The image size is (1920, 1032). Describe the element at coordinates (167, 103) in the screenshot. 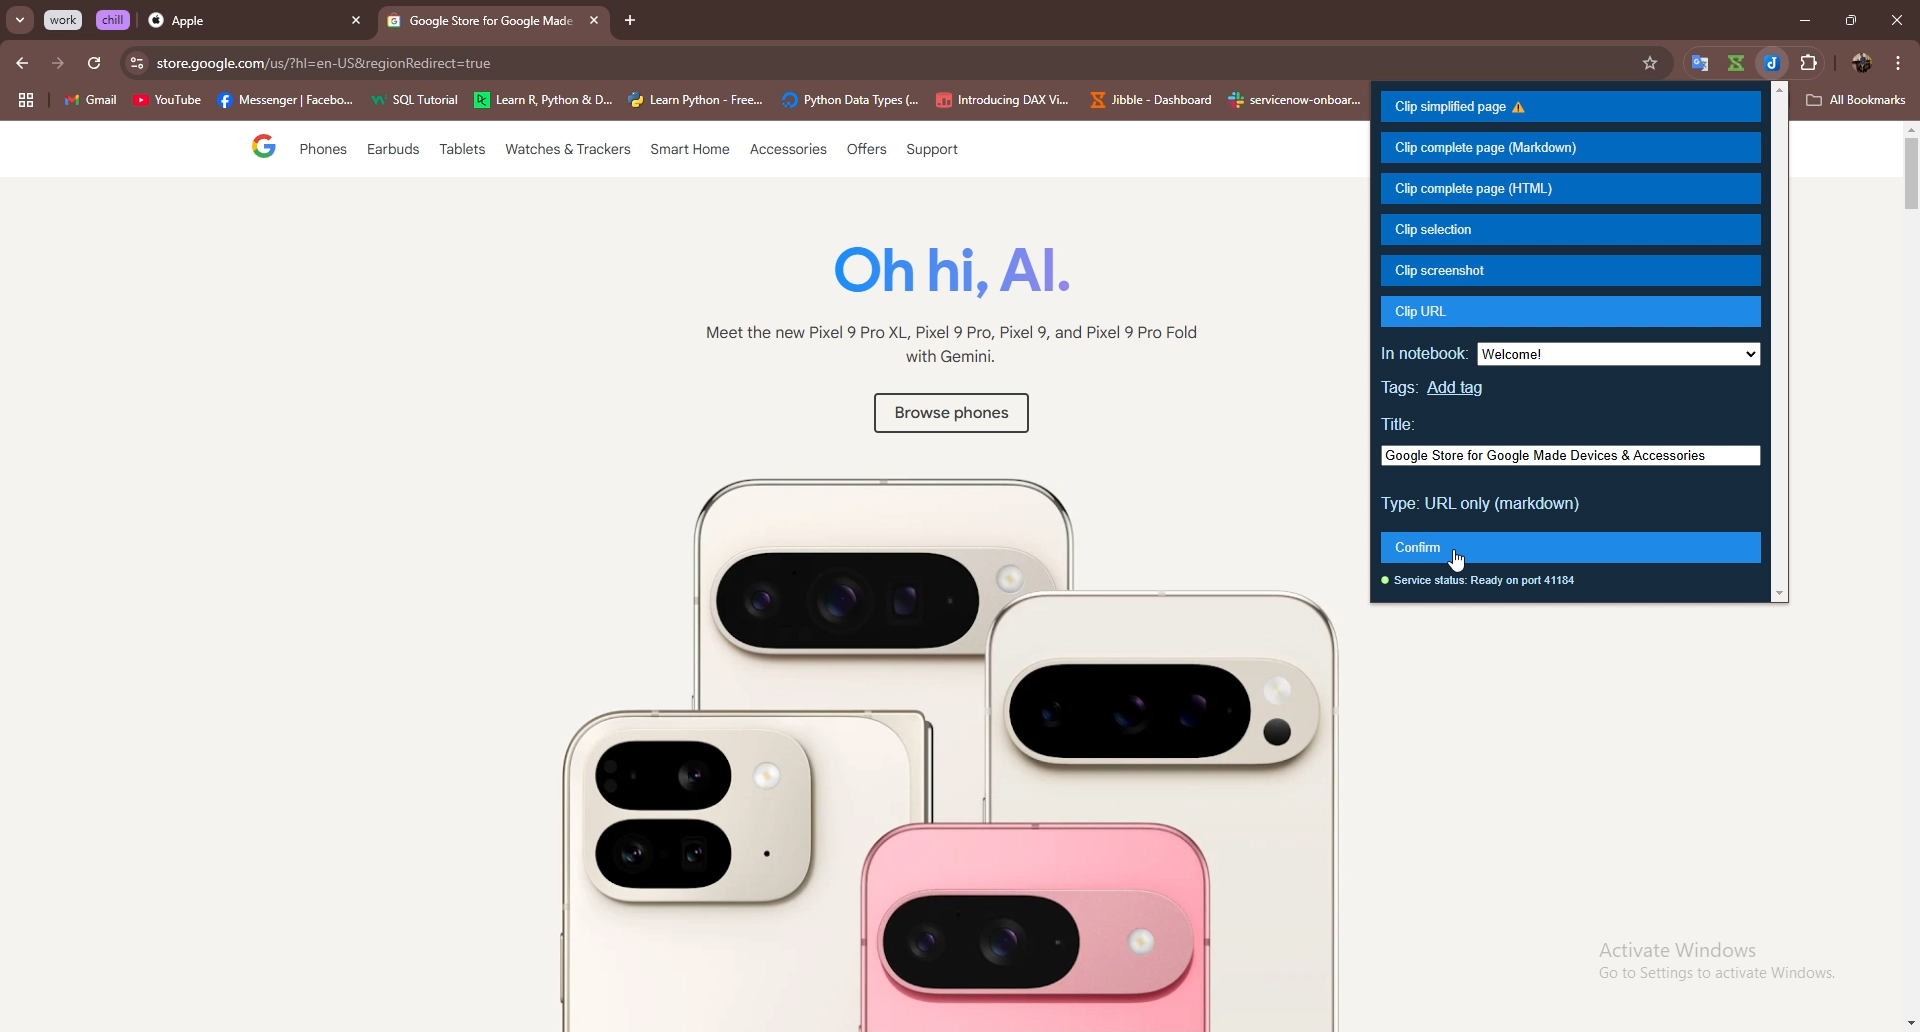

I see `YouTube` at that location.